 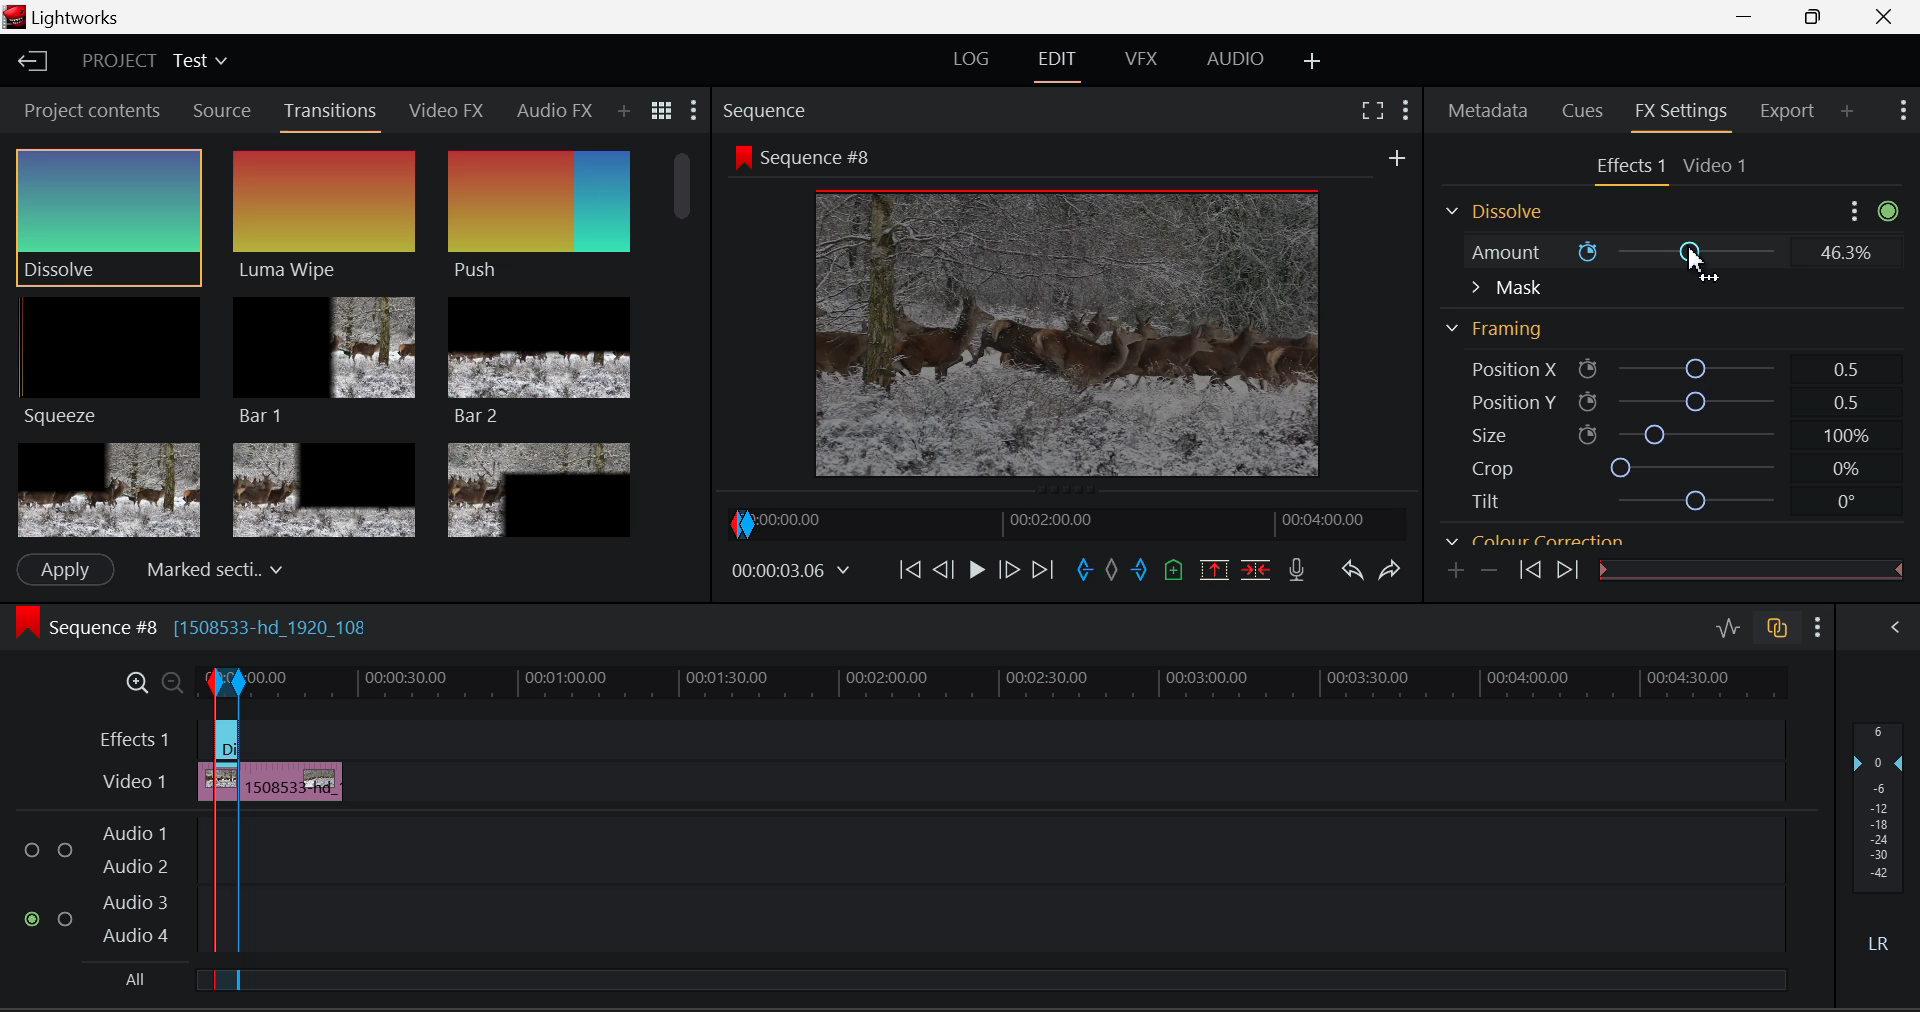 What do you see at coordinates (113, 364) in the screenshot?
I see `Squeeze` at bounding box center [113, 364].